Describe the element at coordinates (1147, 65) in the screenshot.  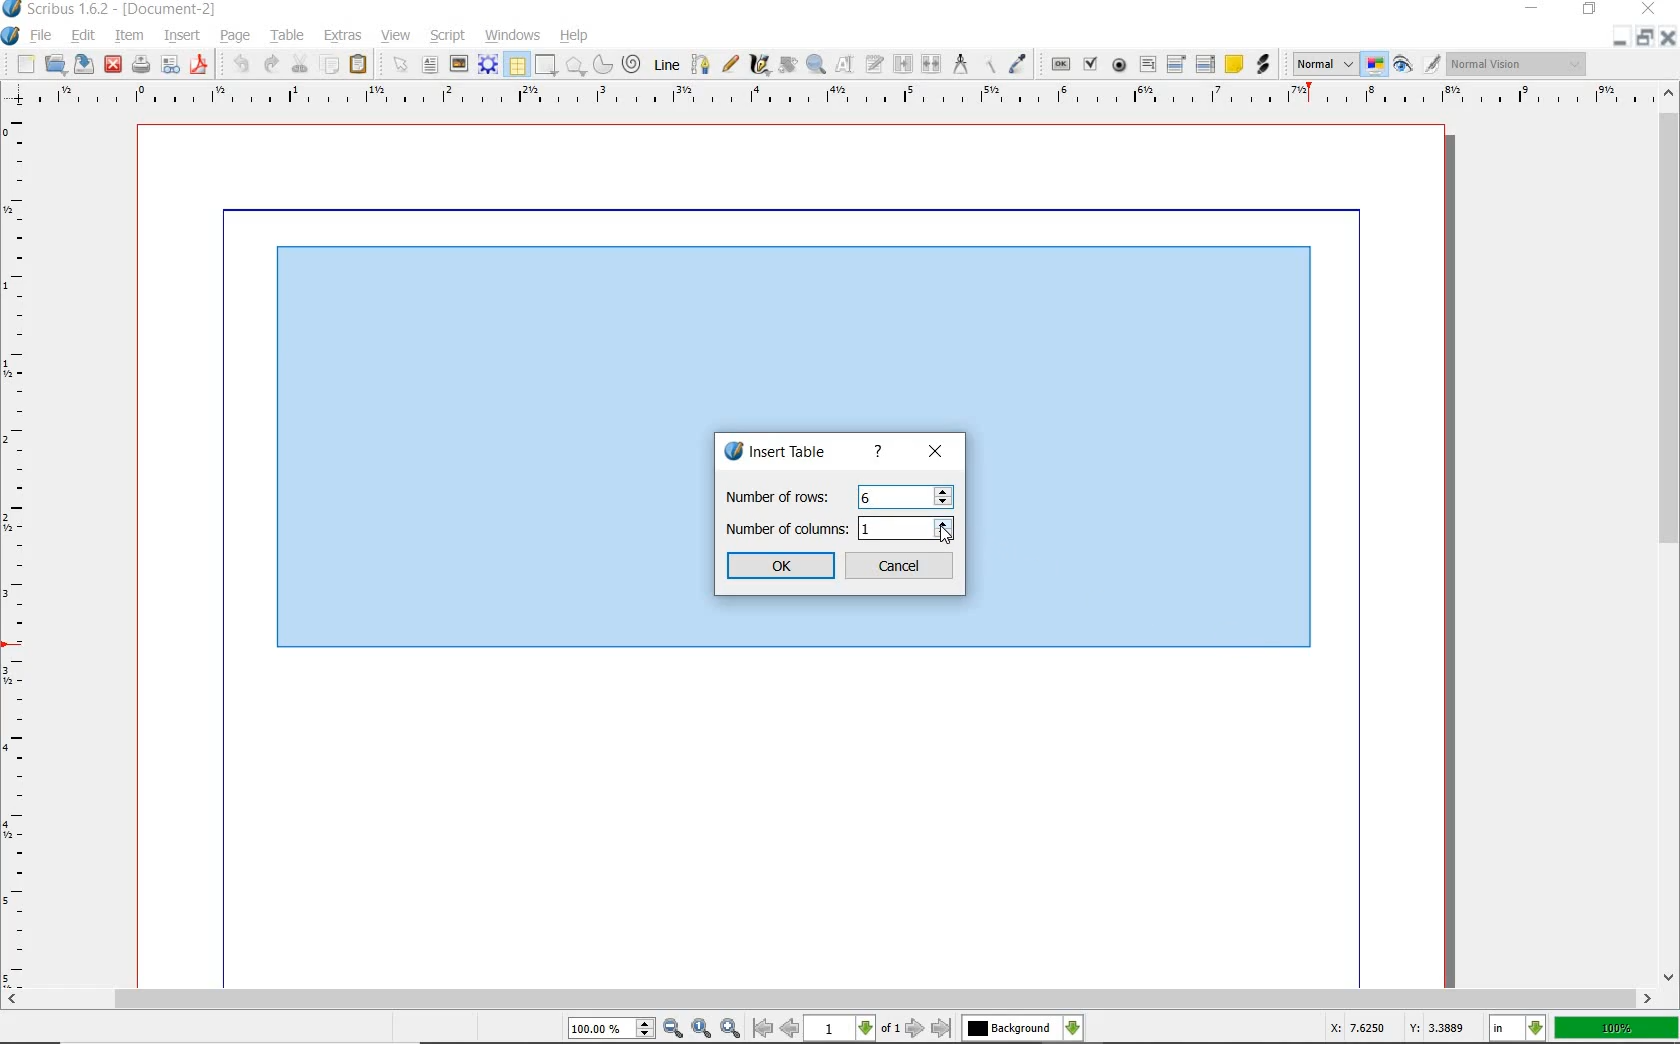
I see `pdf text field` at that location.